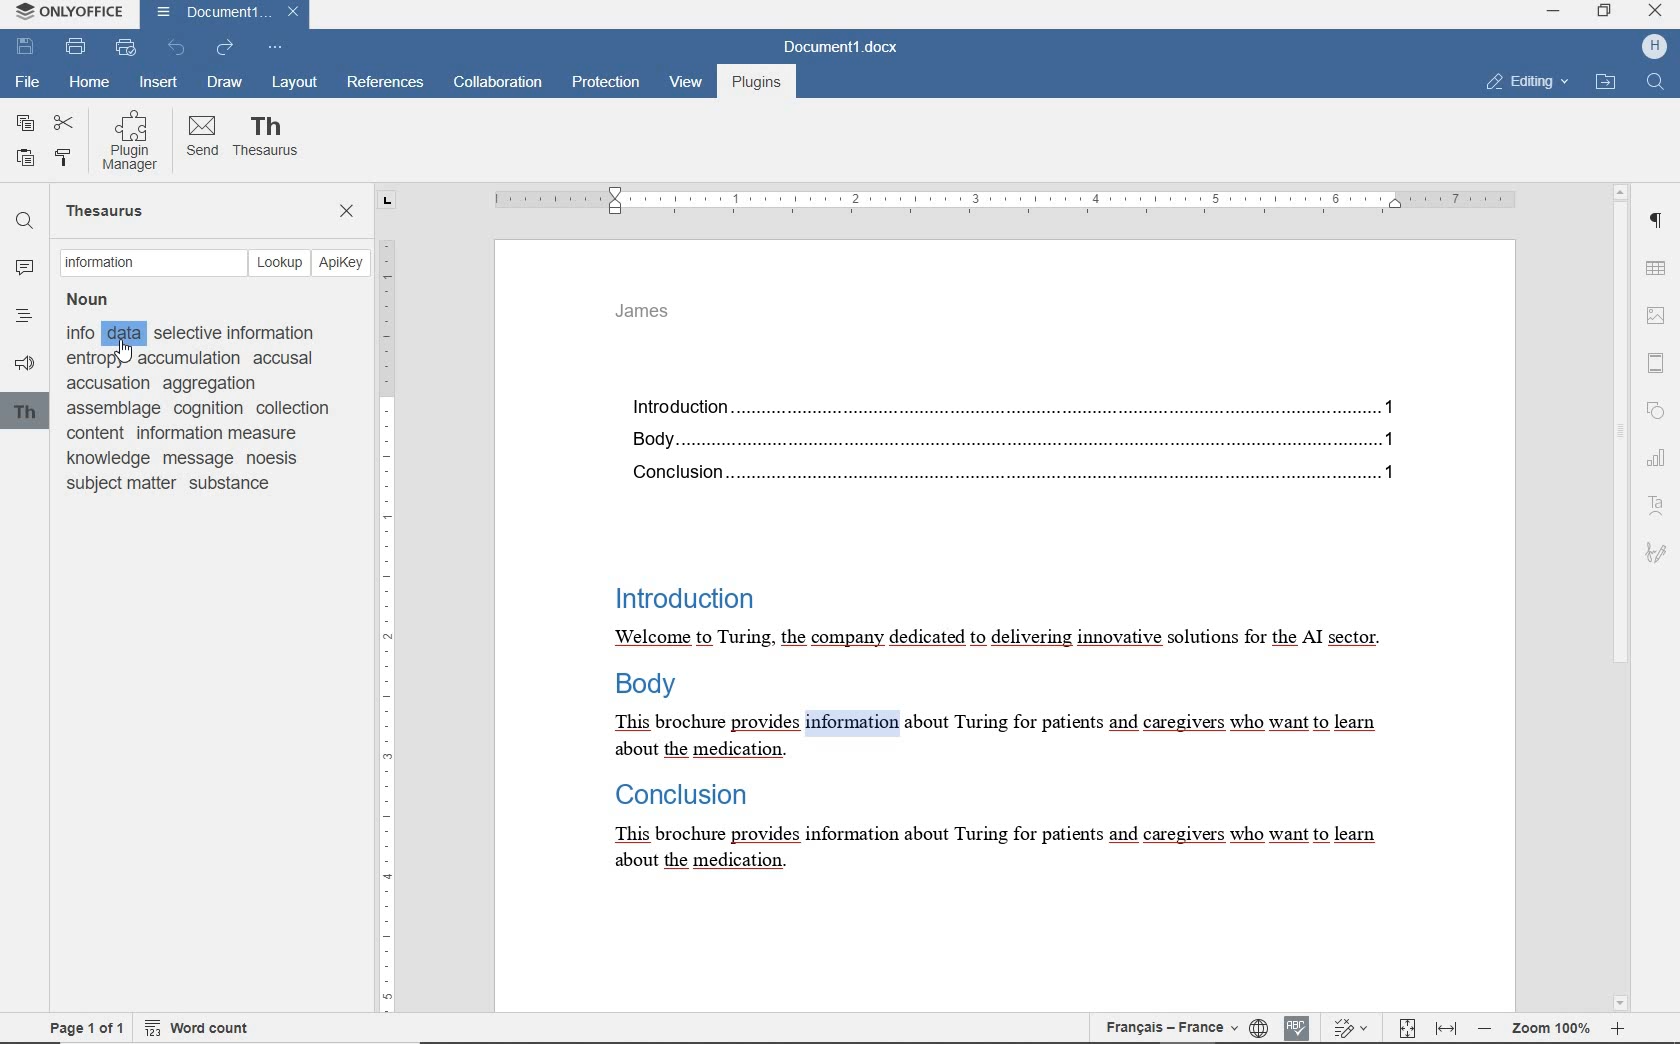 This screenshot has height=1044, width=1680. Describe the element at coordinates (1656, 362) in the screenshot. I see `HEADER AND FOOTER` at that location.